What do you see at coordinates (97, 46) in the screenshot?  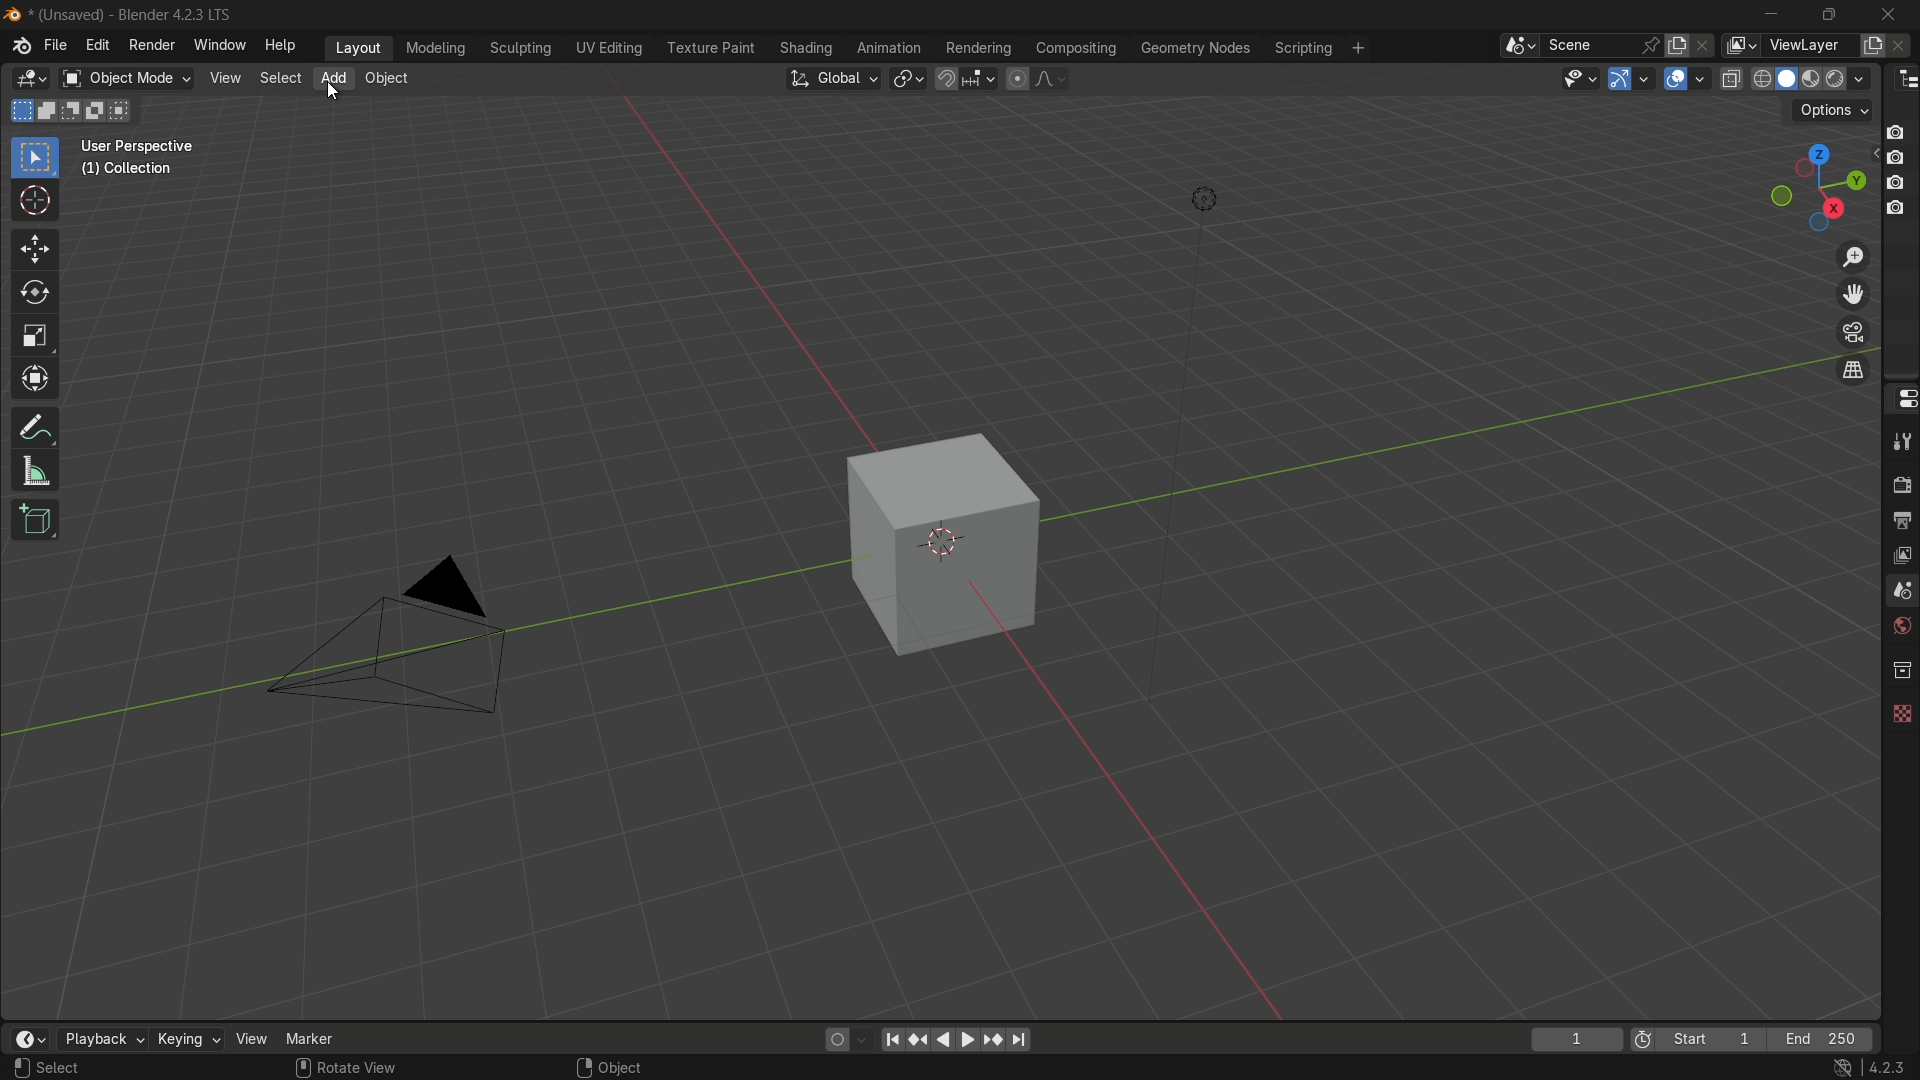 I see `edit menu` at bounding box center [97, 46].